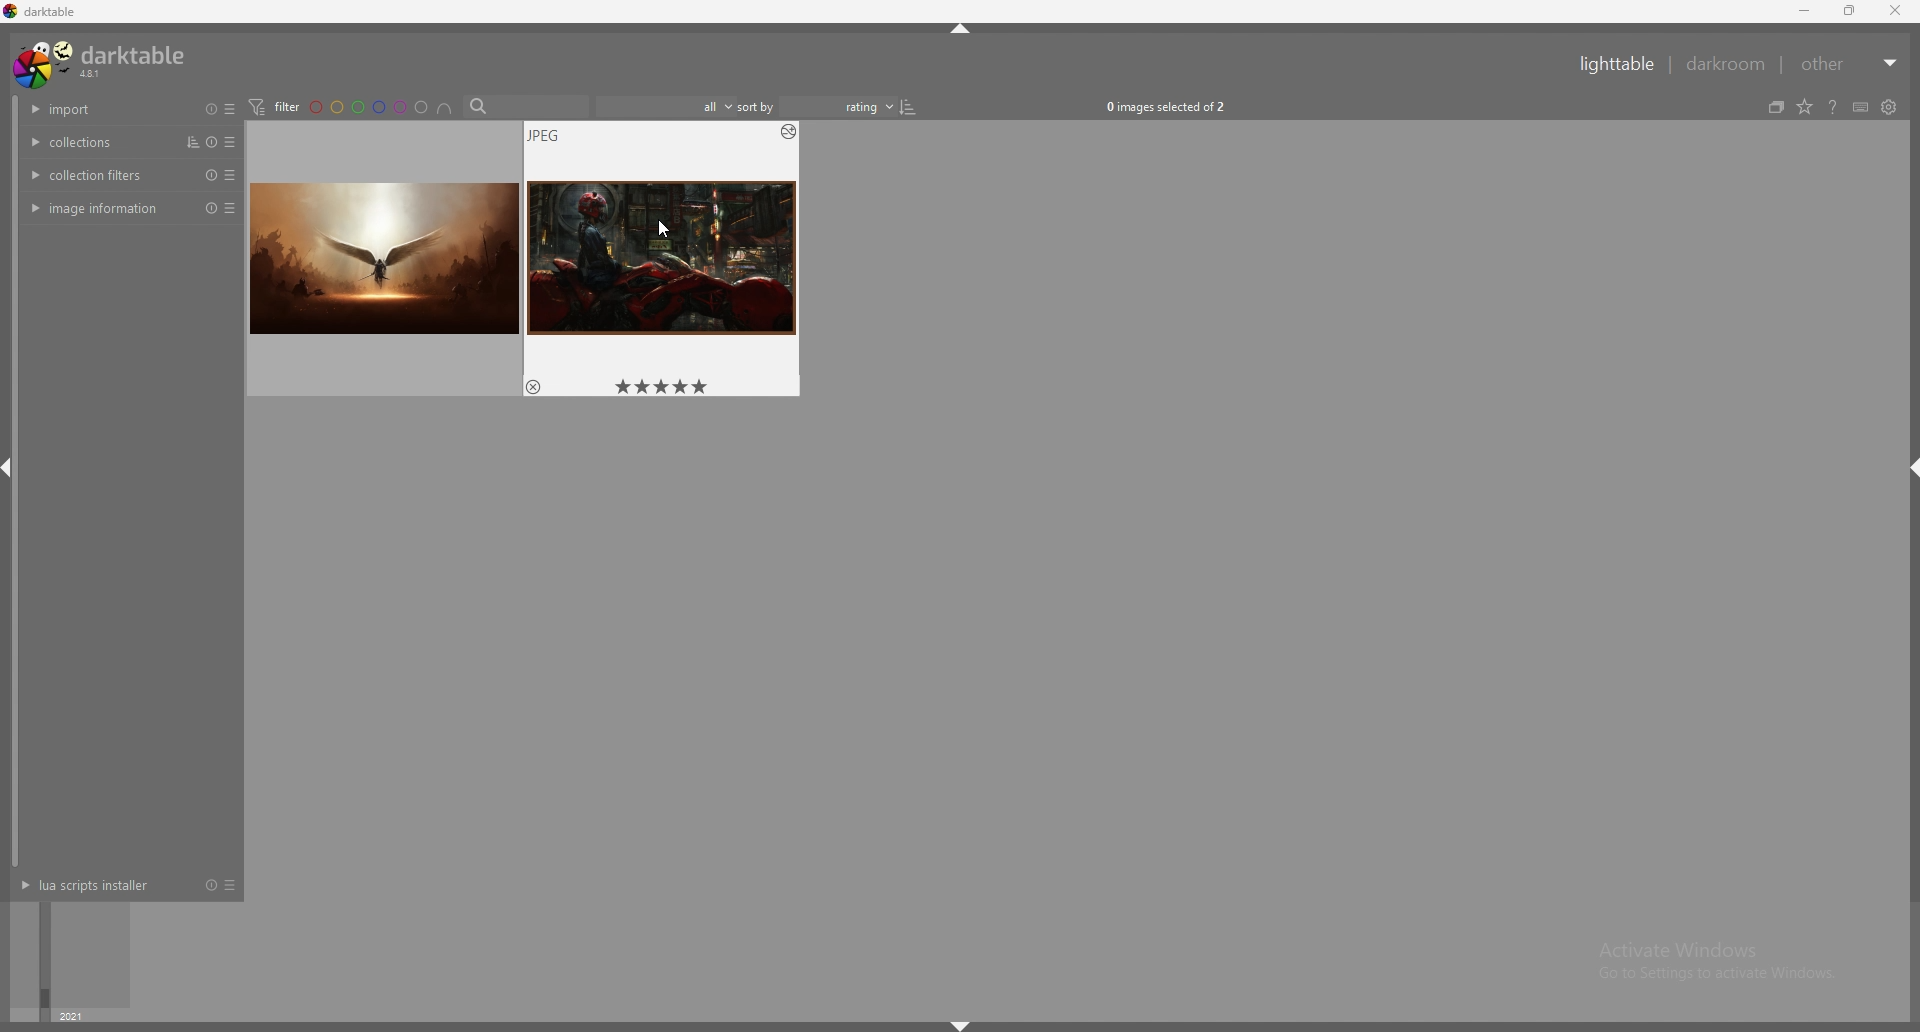  What do you see at coordinates (957, 29) in the screenshot?
I see `hide` at bounding box center [957, 29].